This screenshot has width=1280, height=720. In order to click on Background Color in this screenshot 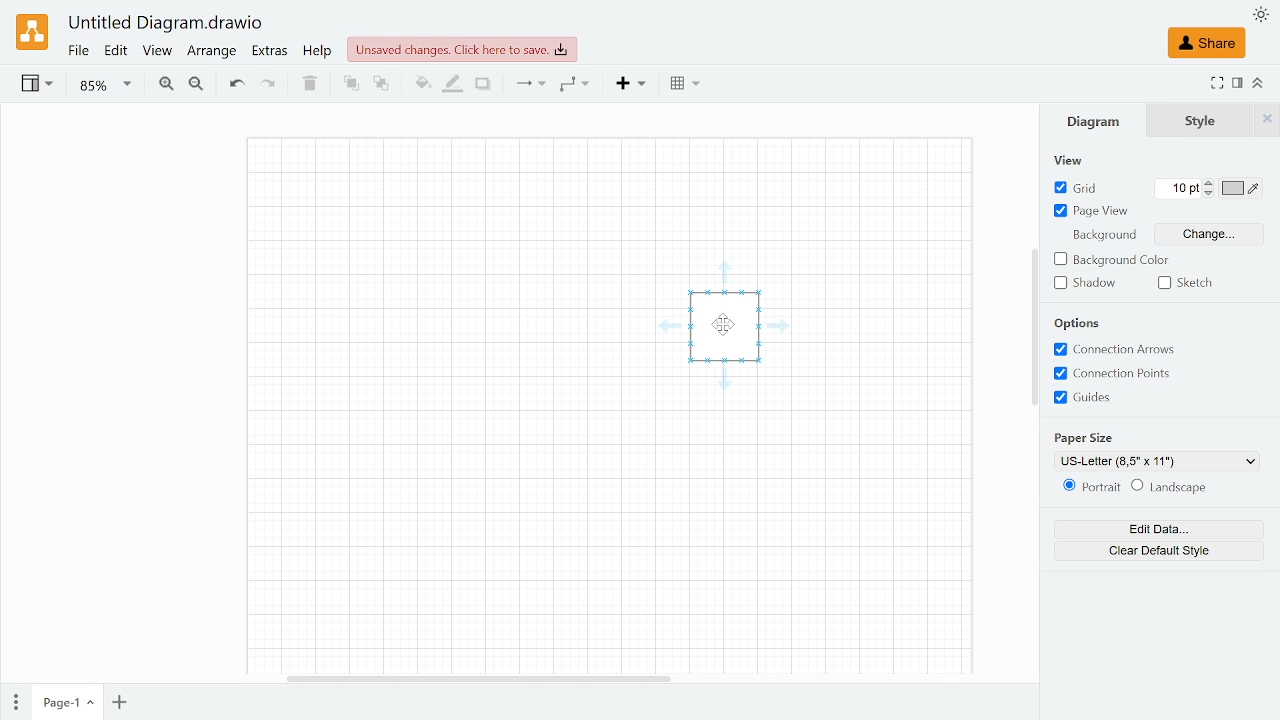, I will do `click(1114, 258)`.